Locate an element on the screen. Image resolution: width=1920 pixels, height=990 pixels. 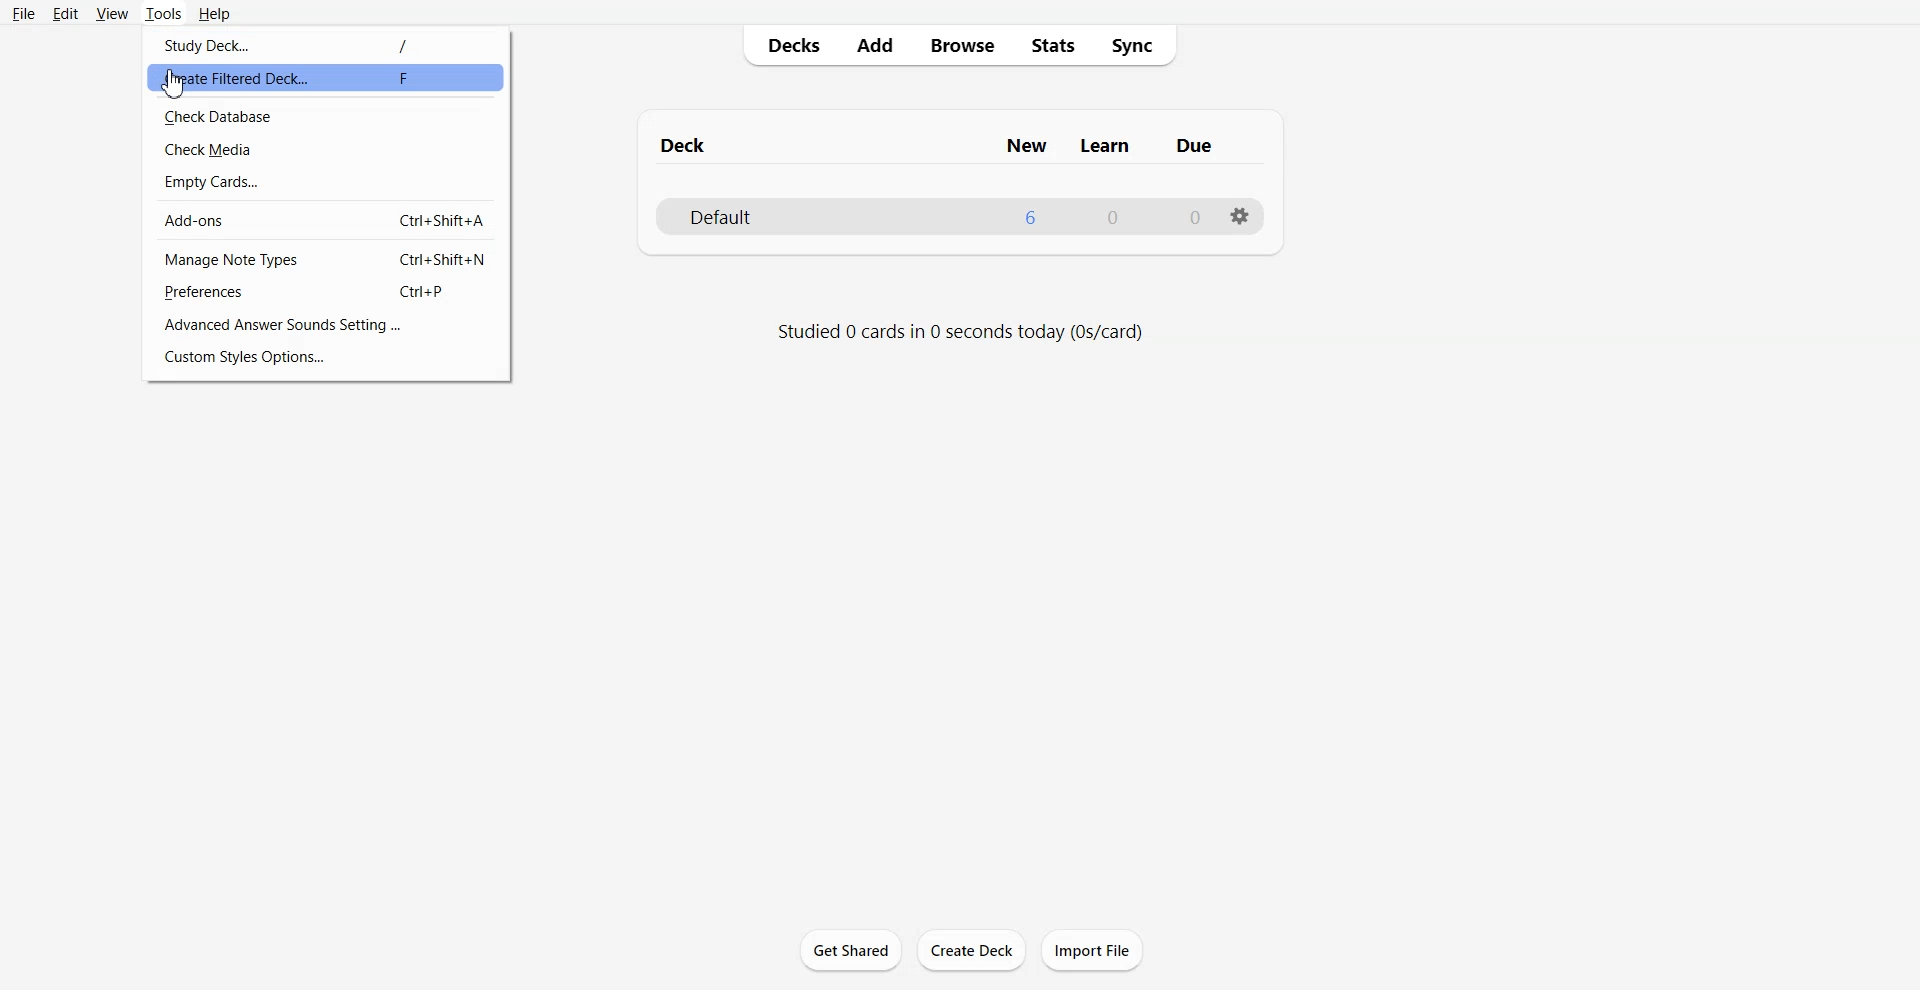
Advanced Answer Sound settings is located at coordinates (327, 325).